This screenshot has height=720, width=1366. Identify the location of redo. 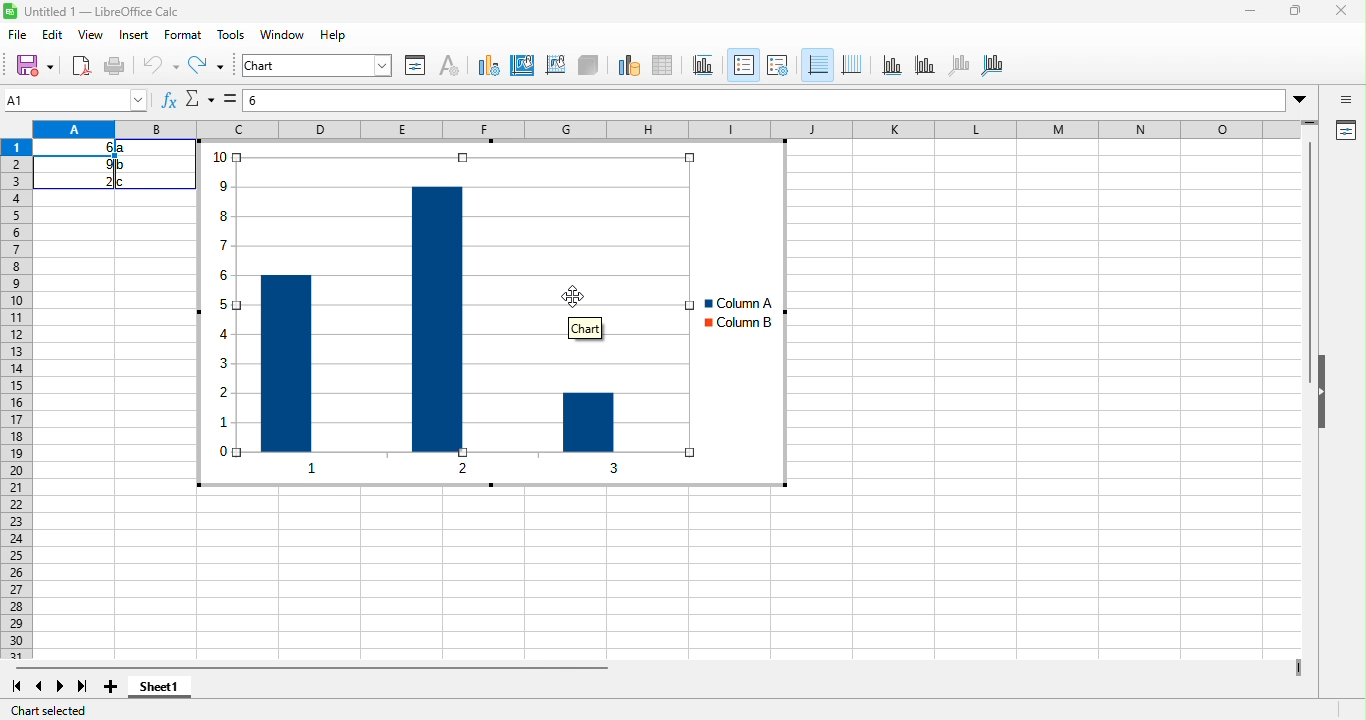
(205, 65).